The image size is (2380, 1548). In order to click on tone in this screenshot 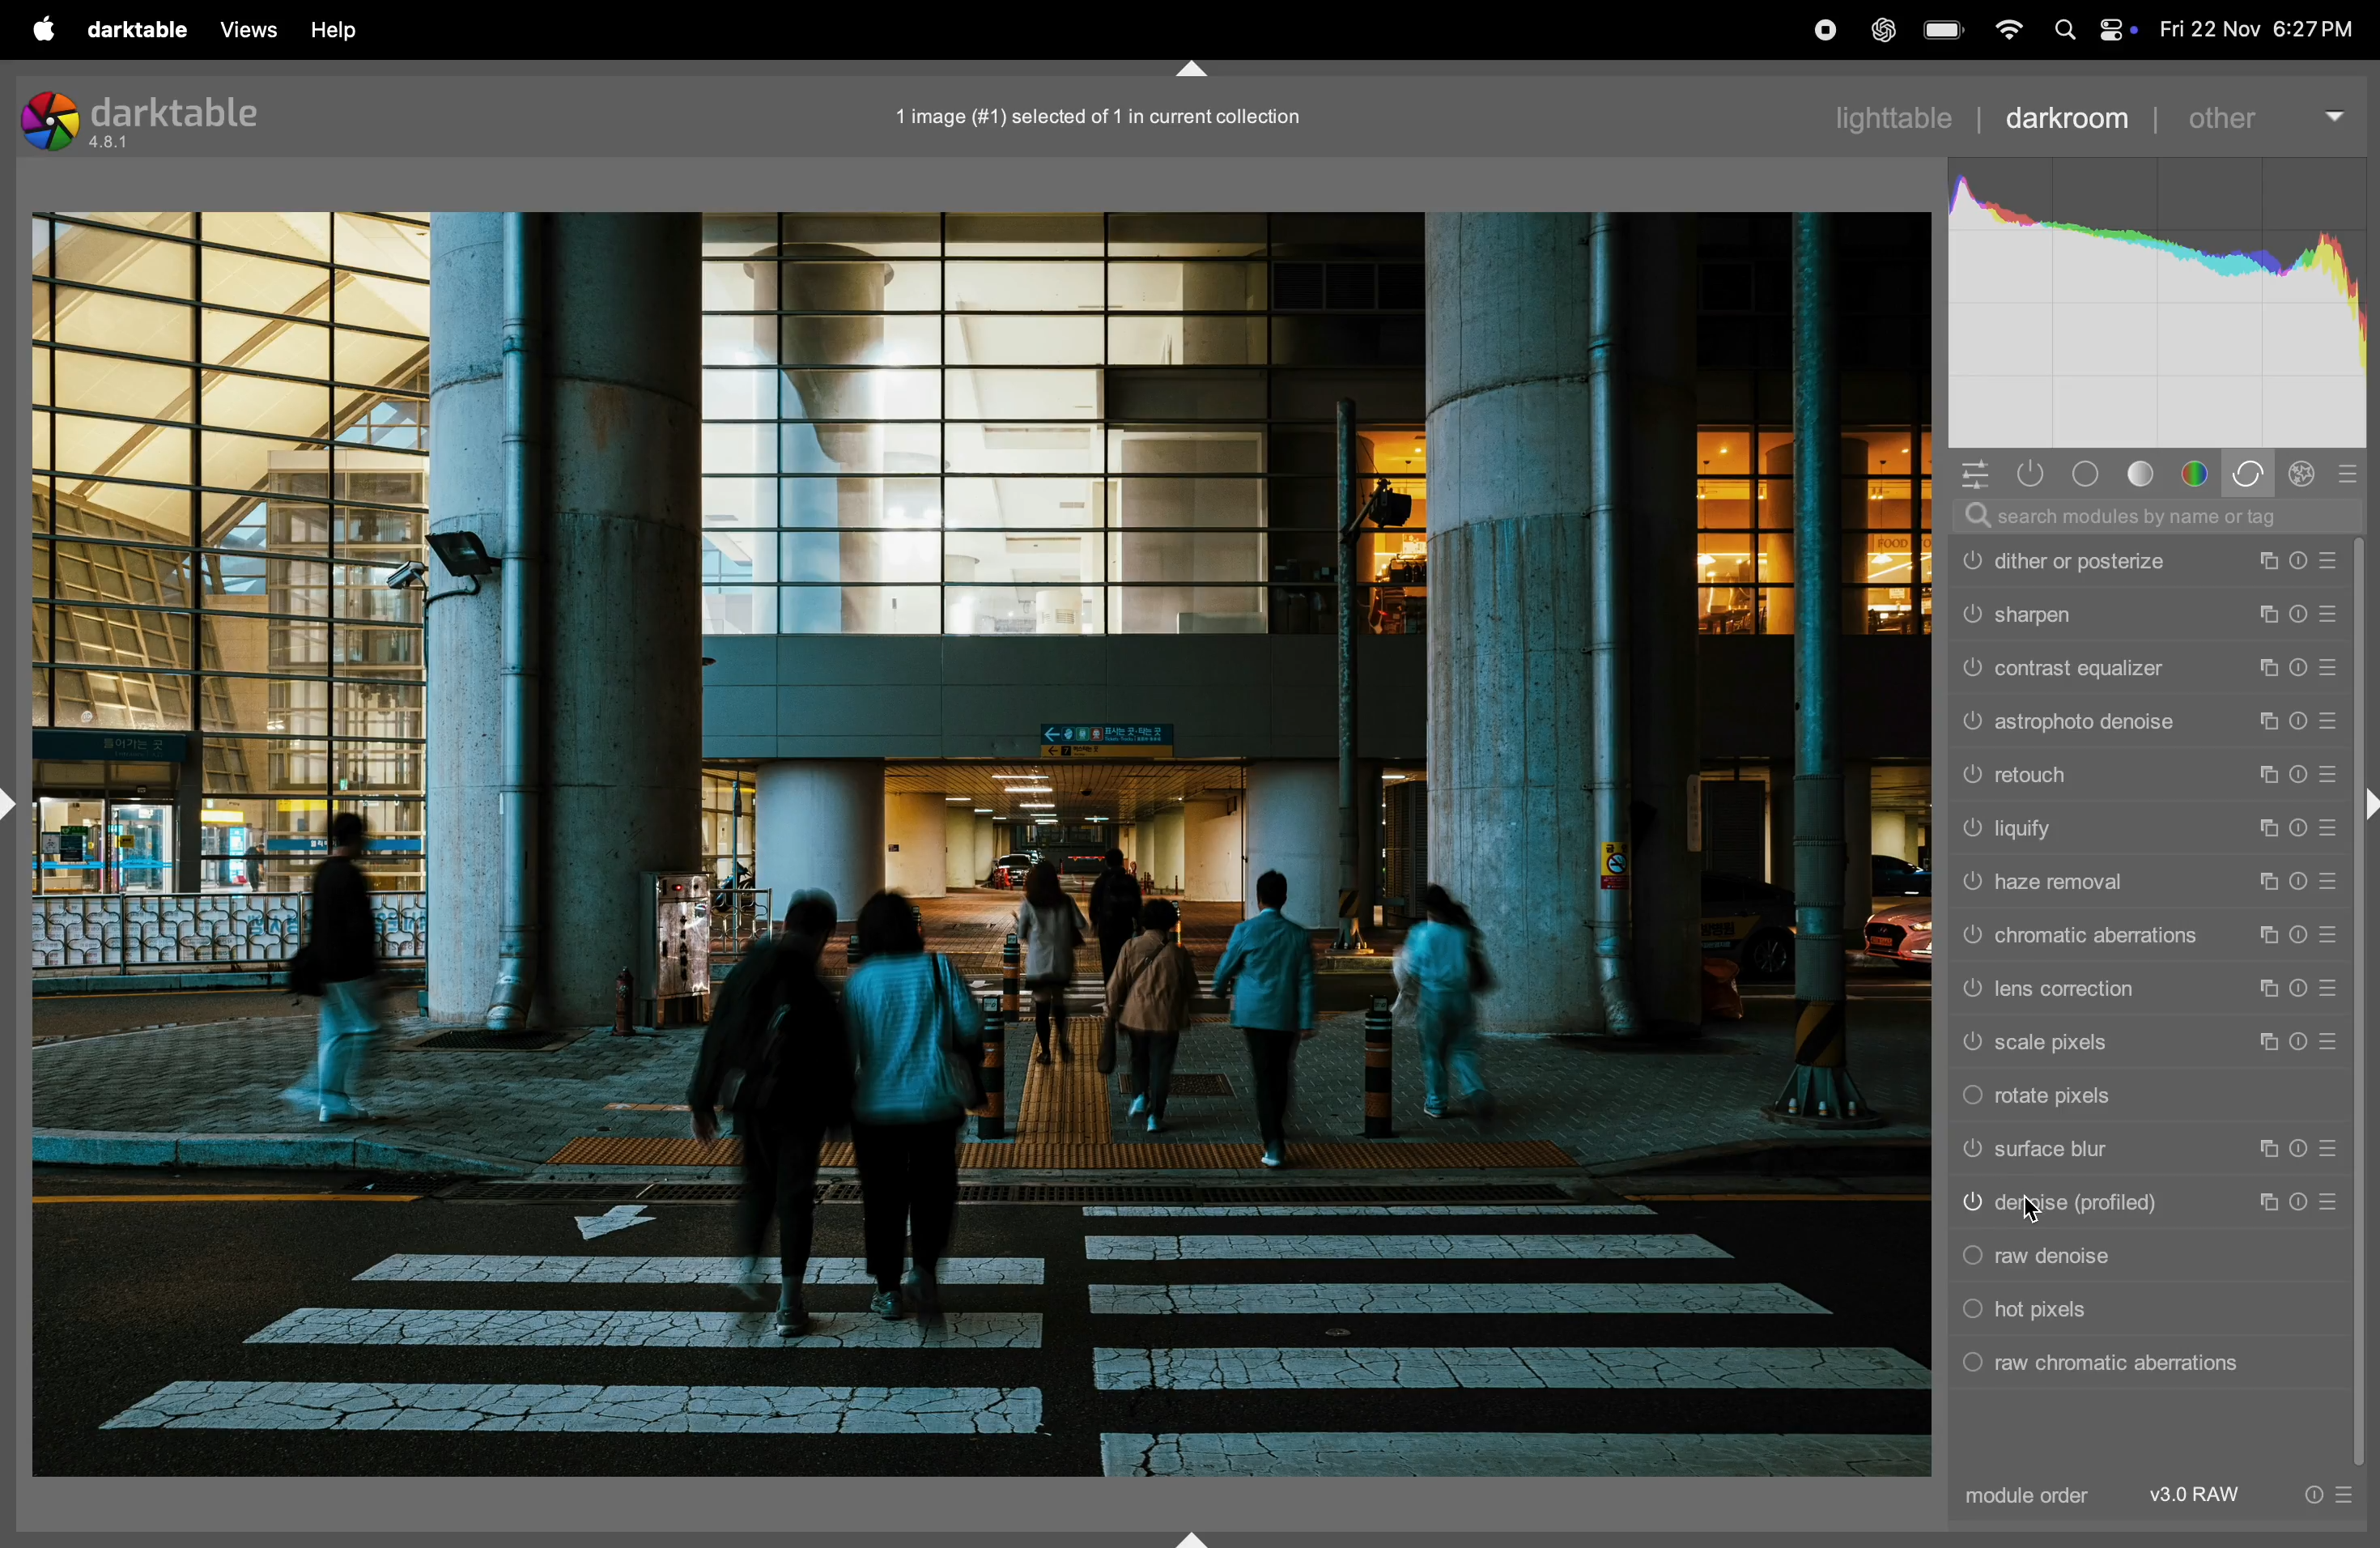, I will do `click(2089, 473)`.